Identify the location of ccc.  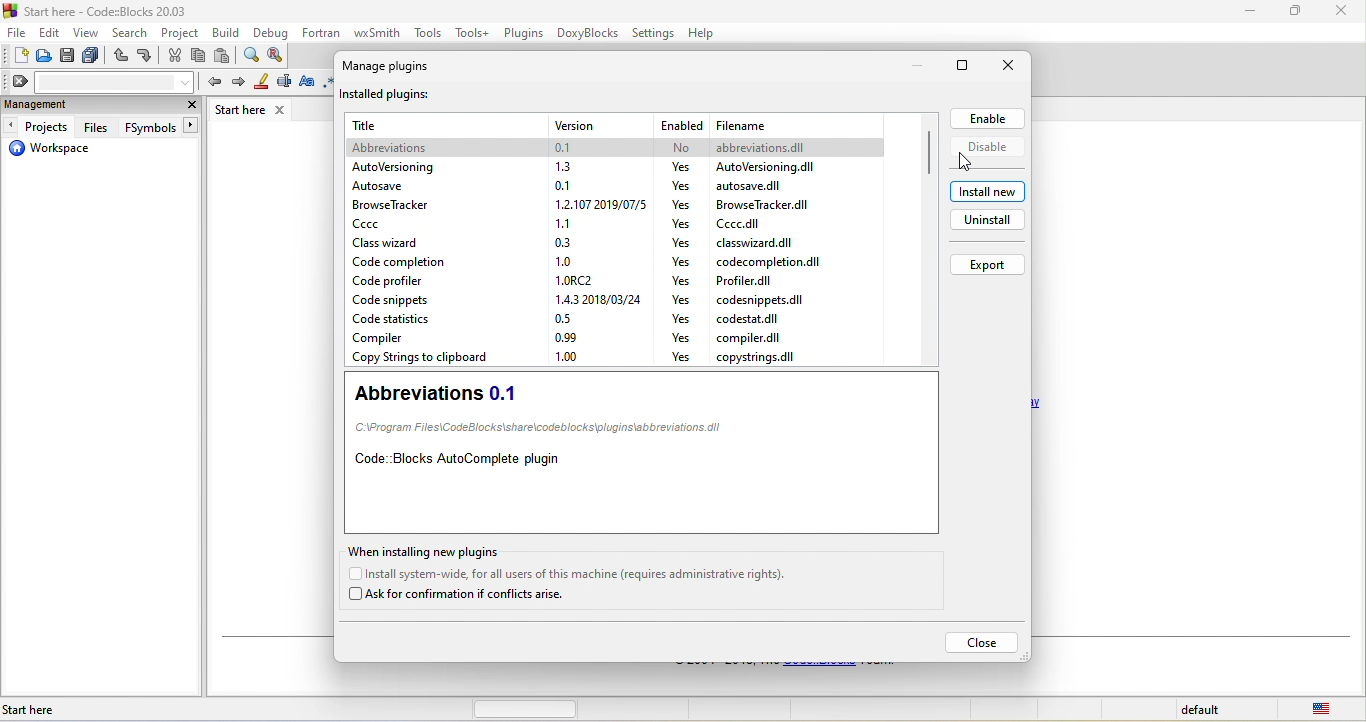
(419, 223).